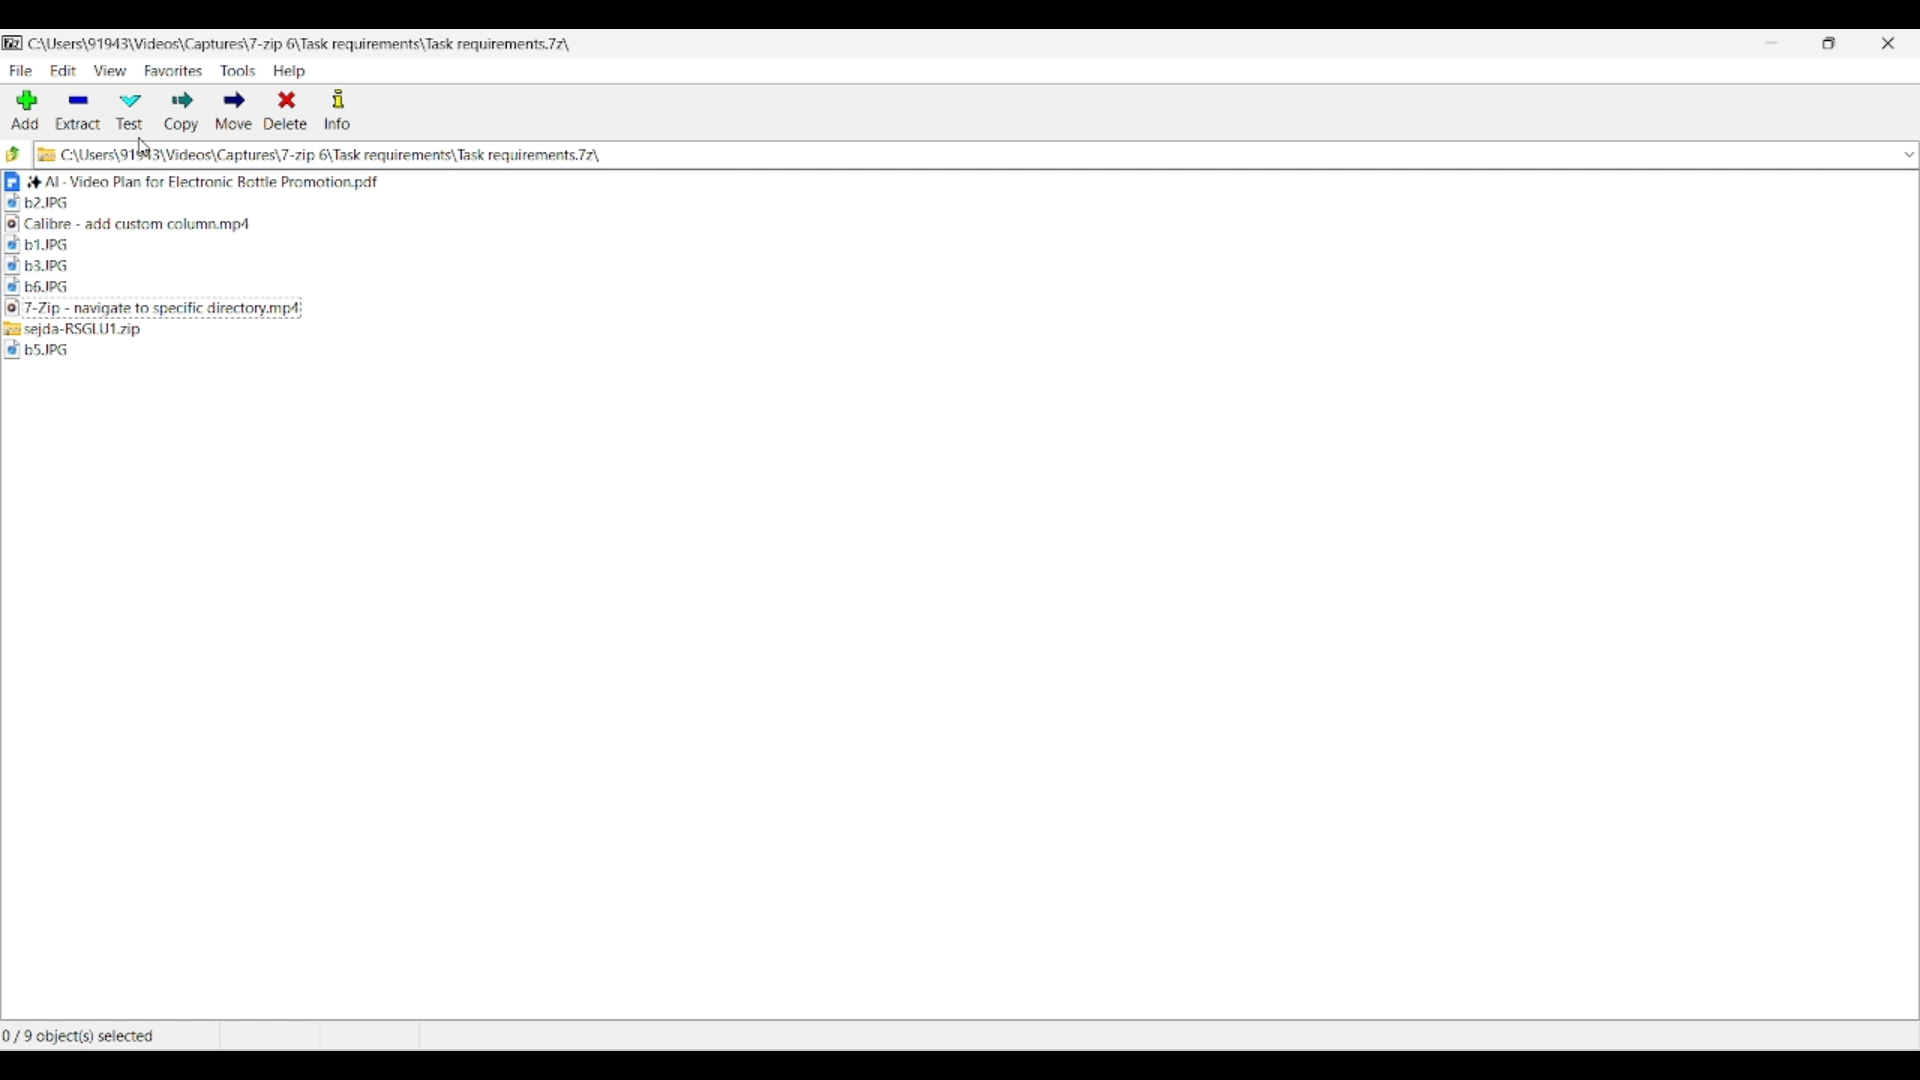 The height and width of the screenshot is (1080, 1920). I want to click on View menu, so click(110, 70).